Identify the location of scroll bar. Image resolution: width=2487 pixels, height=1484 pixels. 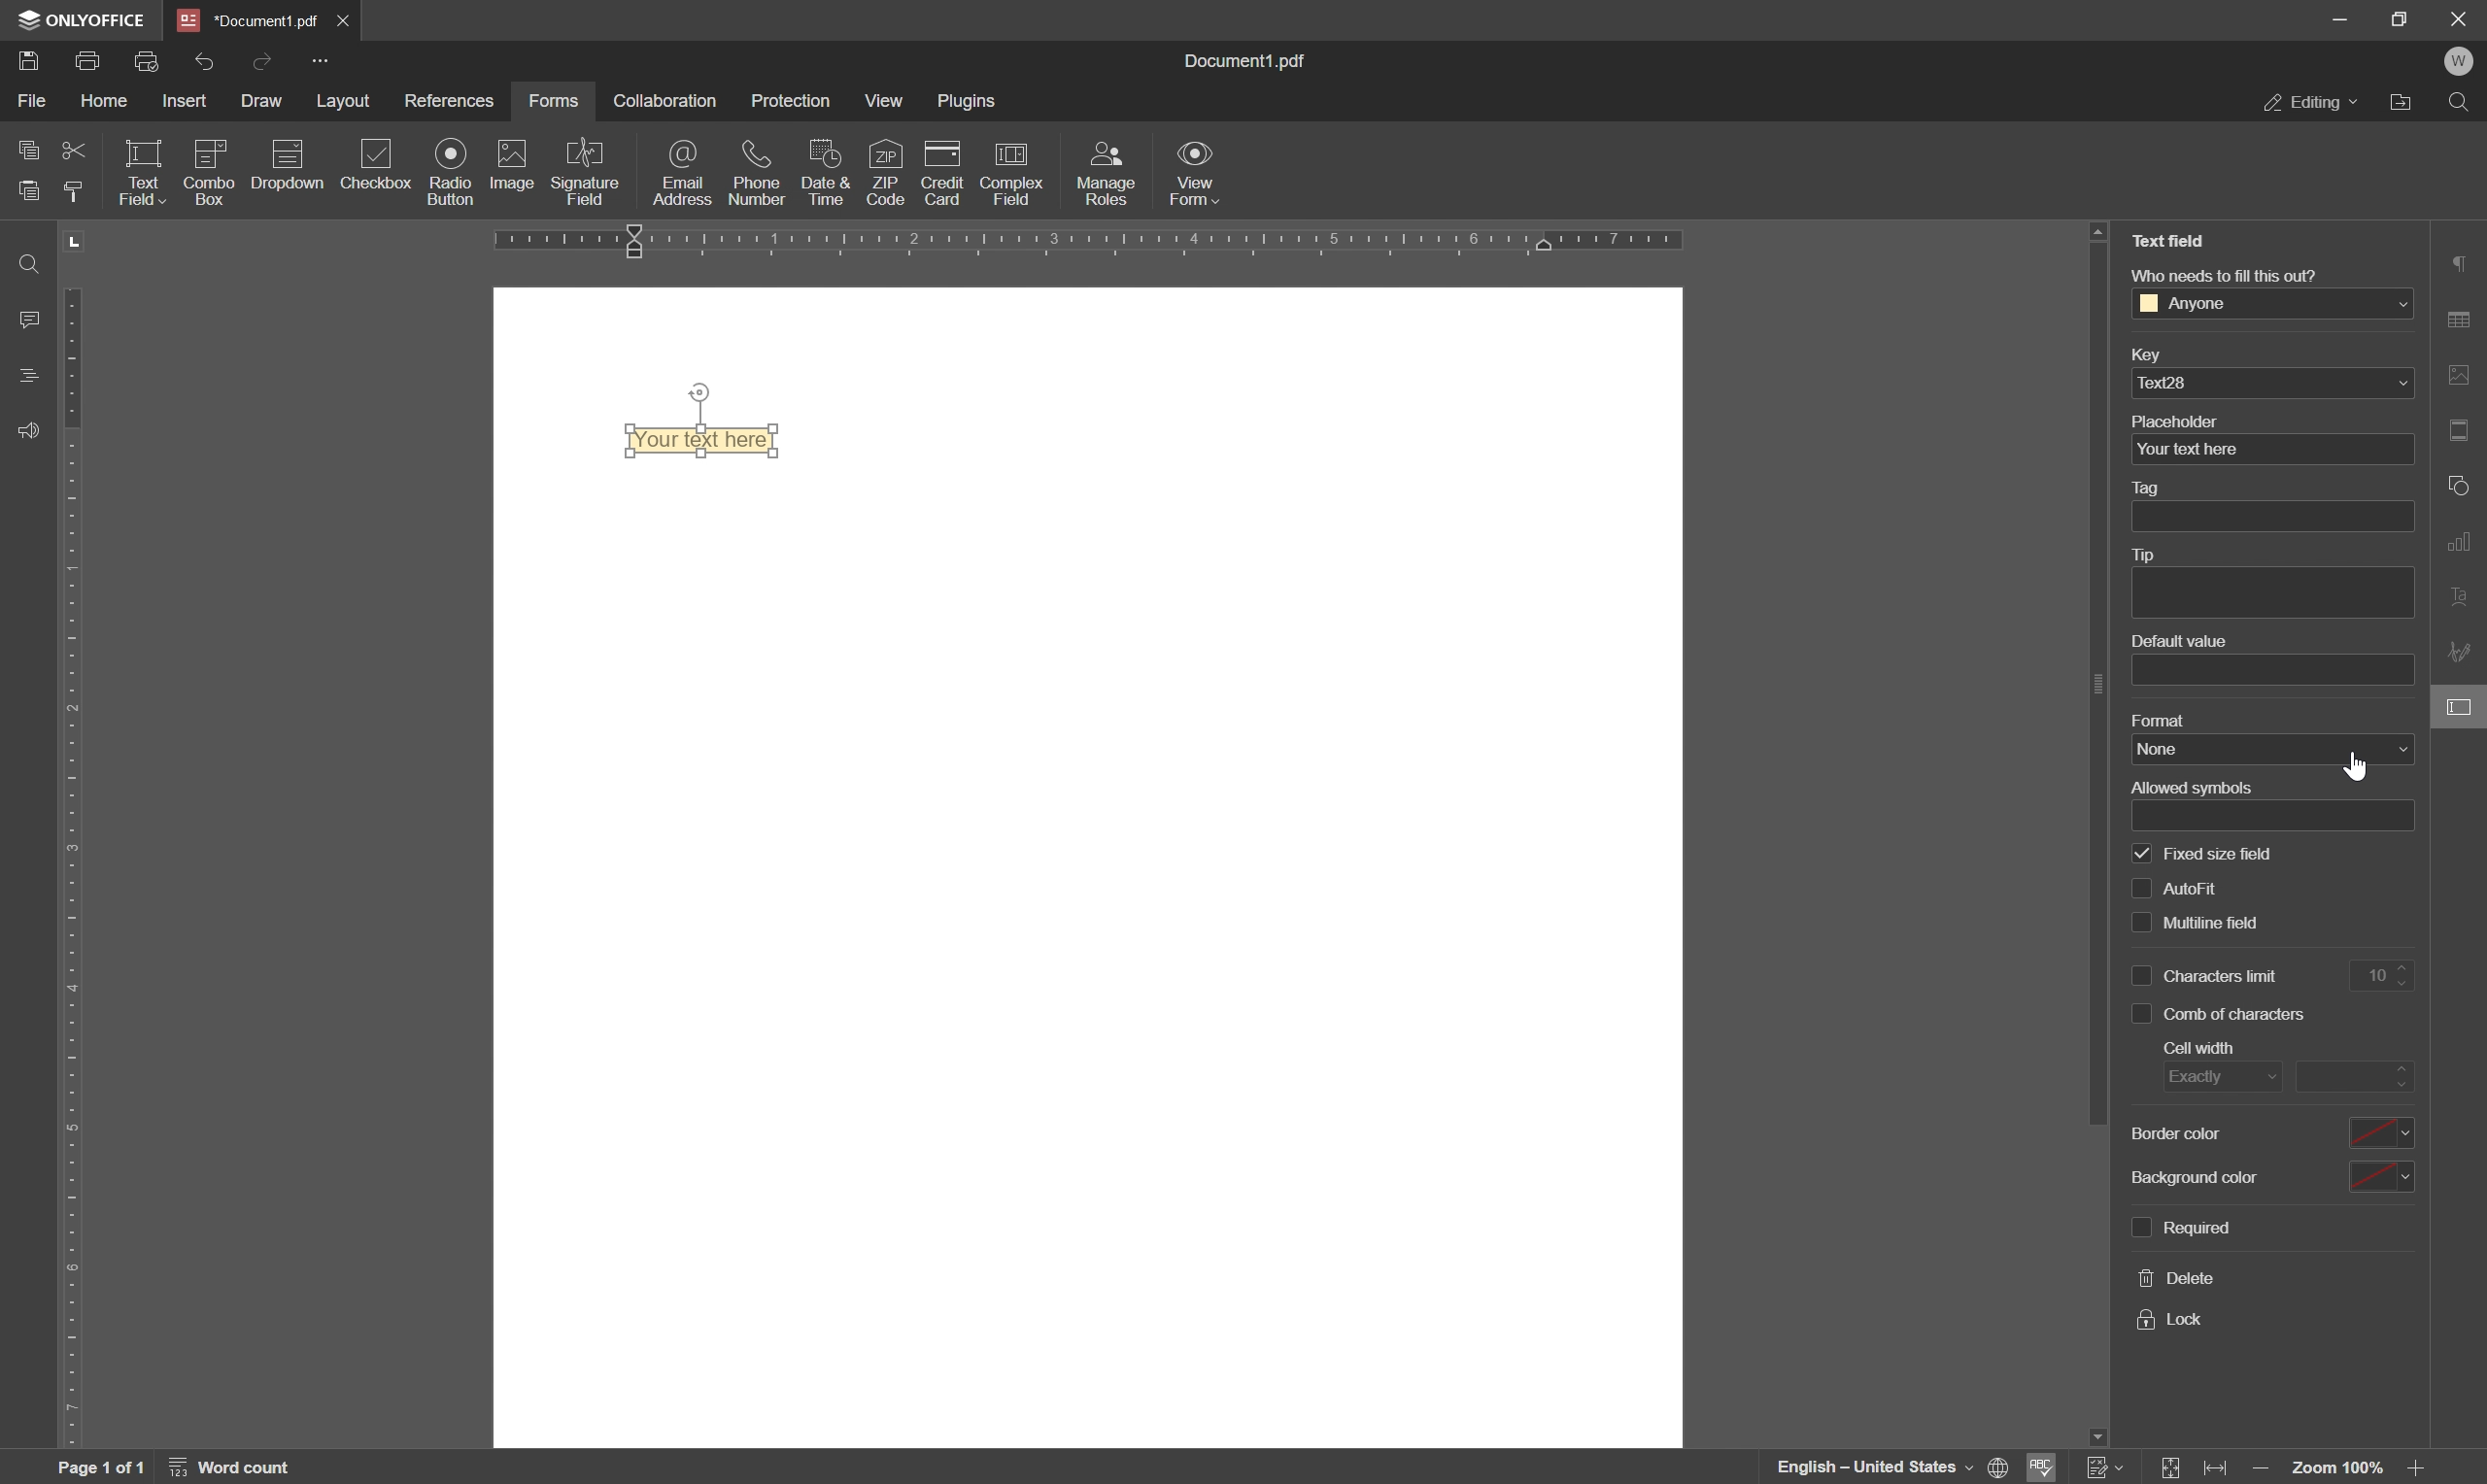
(2098, 686).